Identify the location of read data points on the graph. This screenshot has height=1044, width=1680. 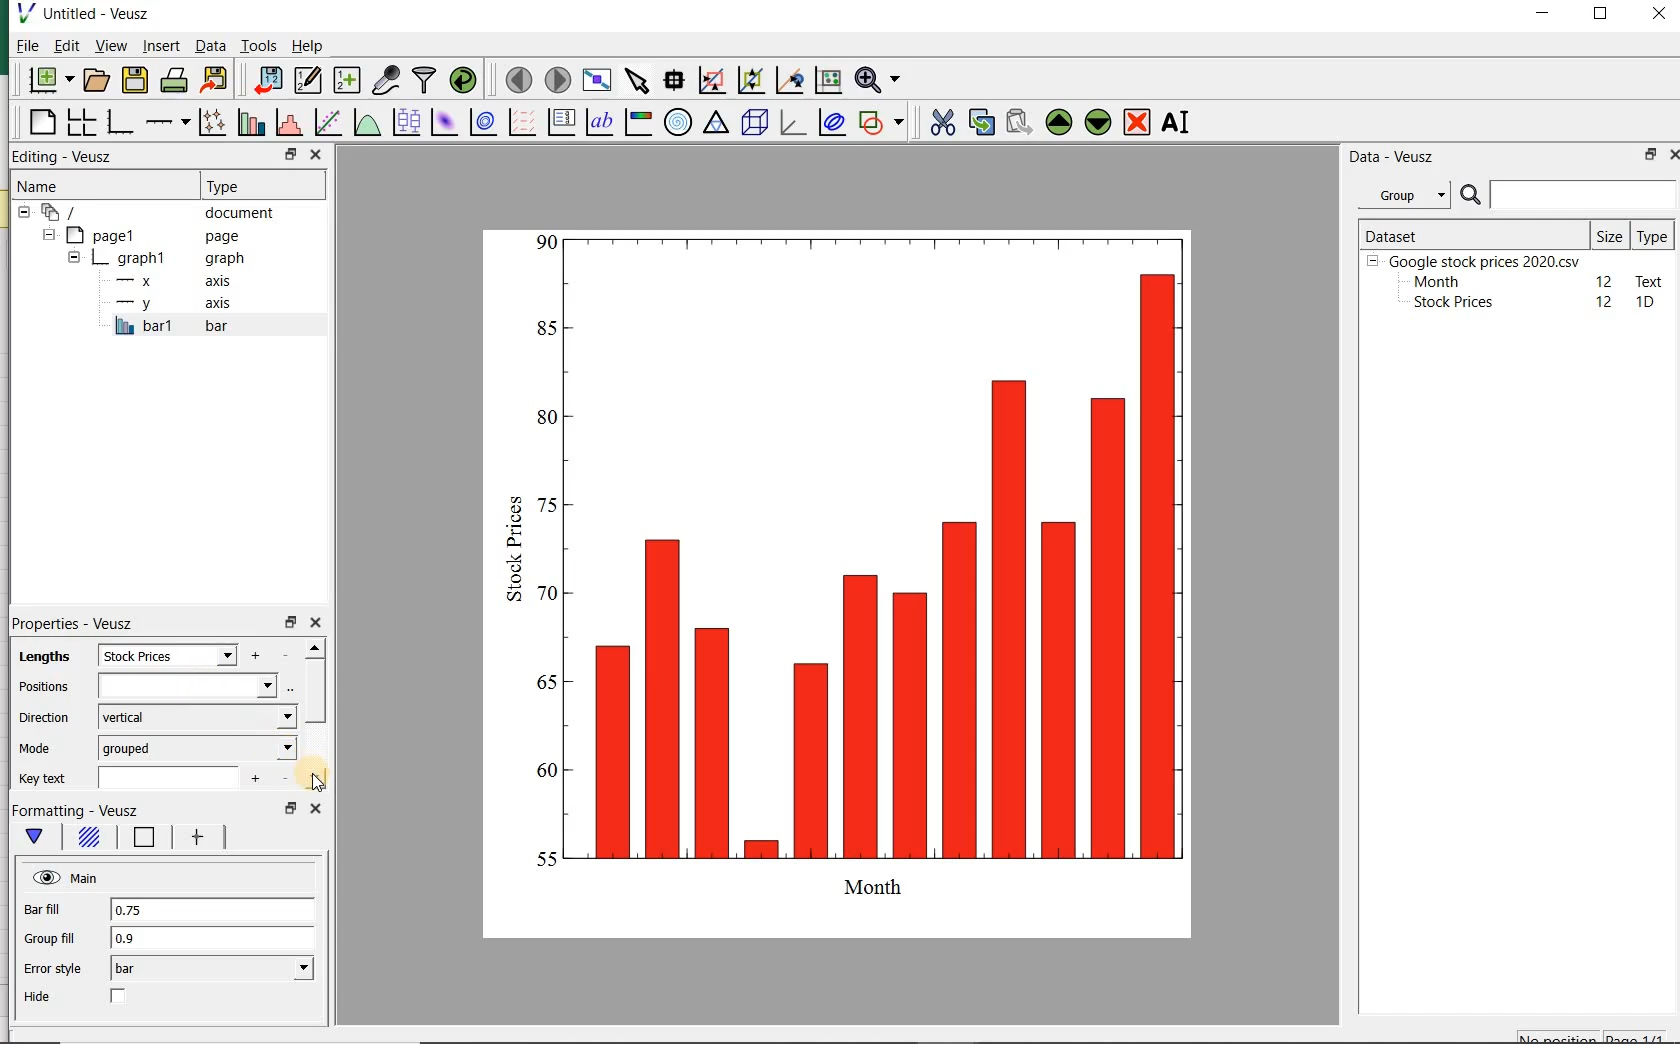
(672, 81).